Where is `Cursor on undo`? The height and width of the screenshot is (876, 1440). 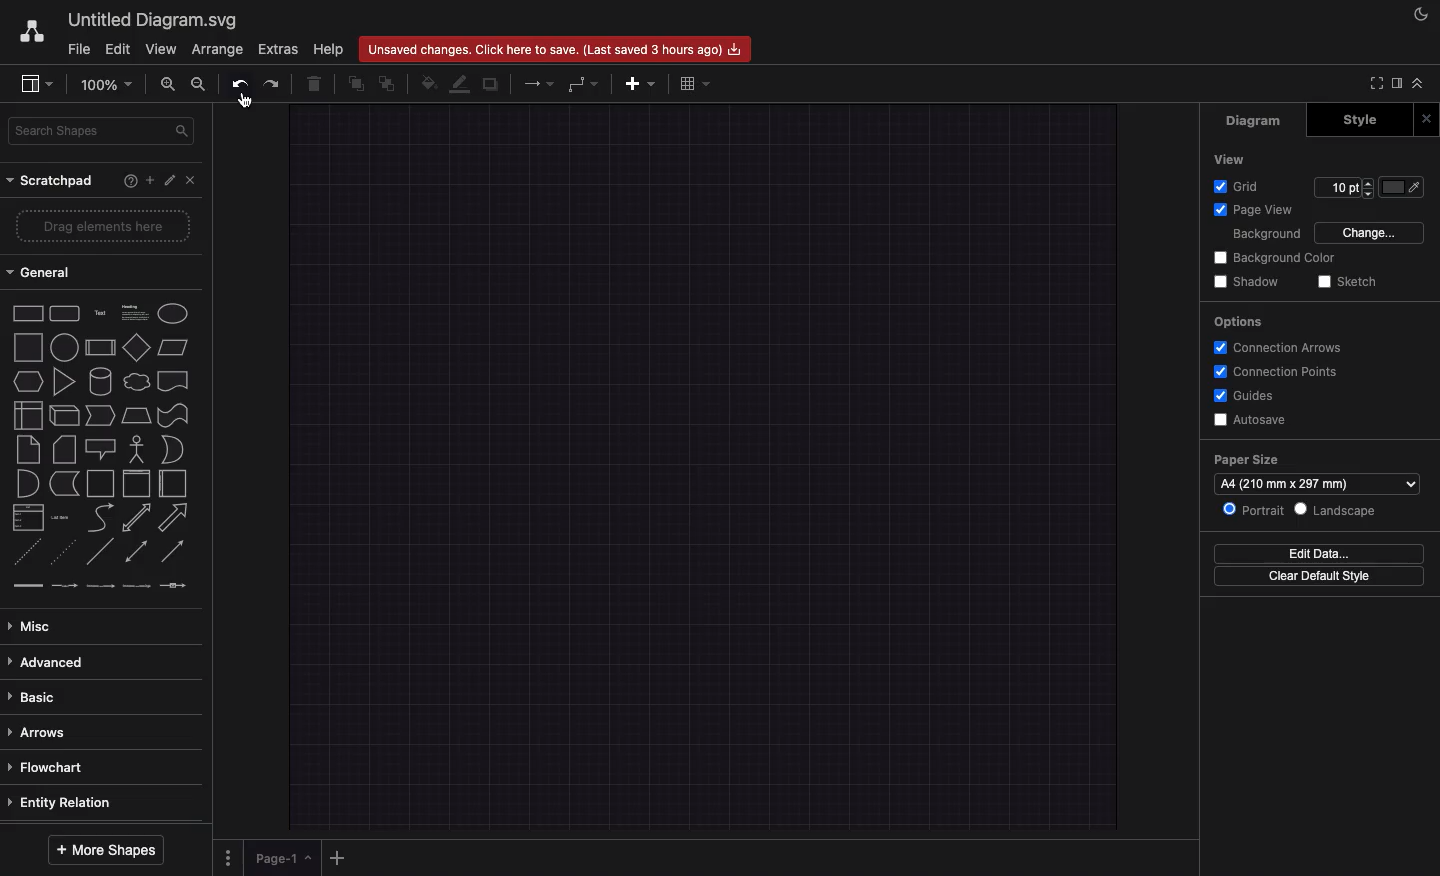 Cursor on undo is located at coordinates (246, 103).